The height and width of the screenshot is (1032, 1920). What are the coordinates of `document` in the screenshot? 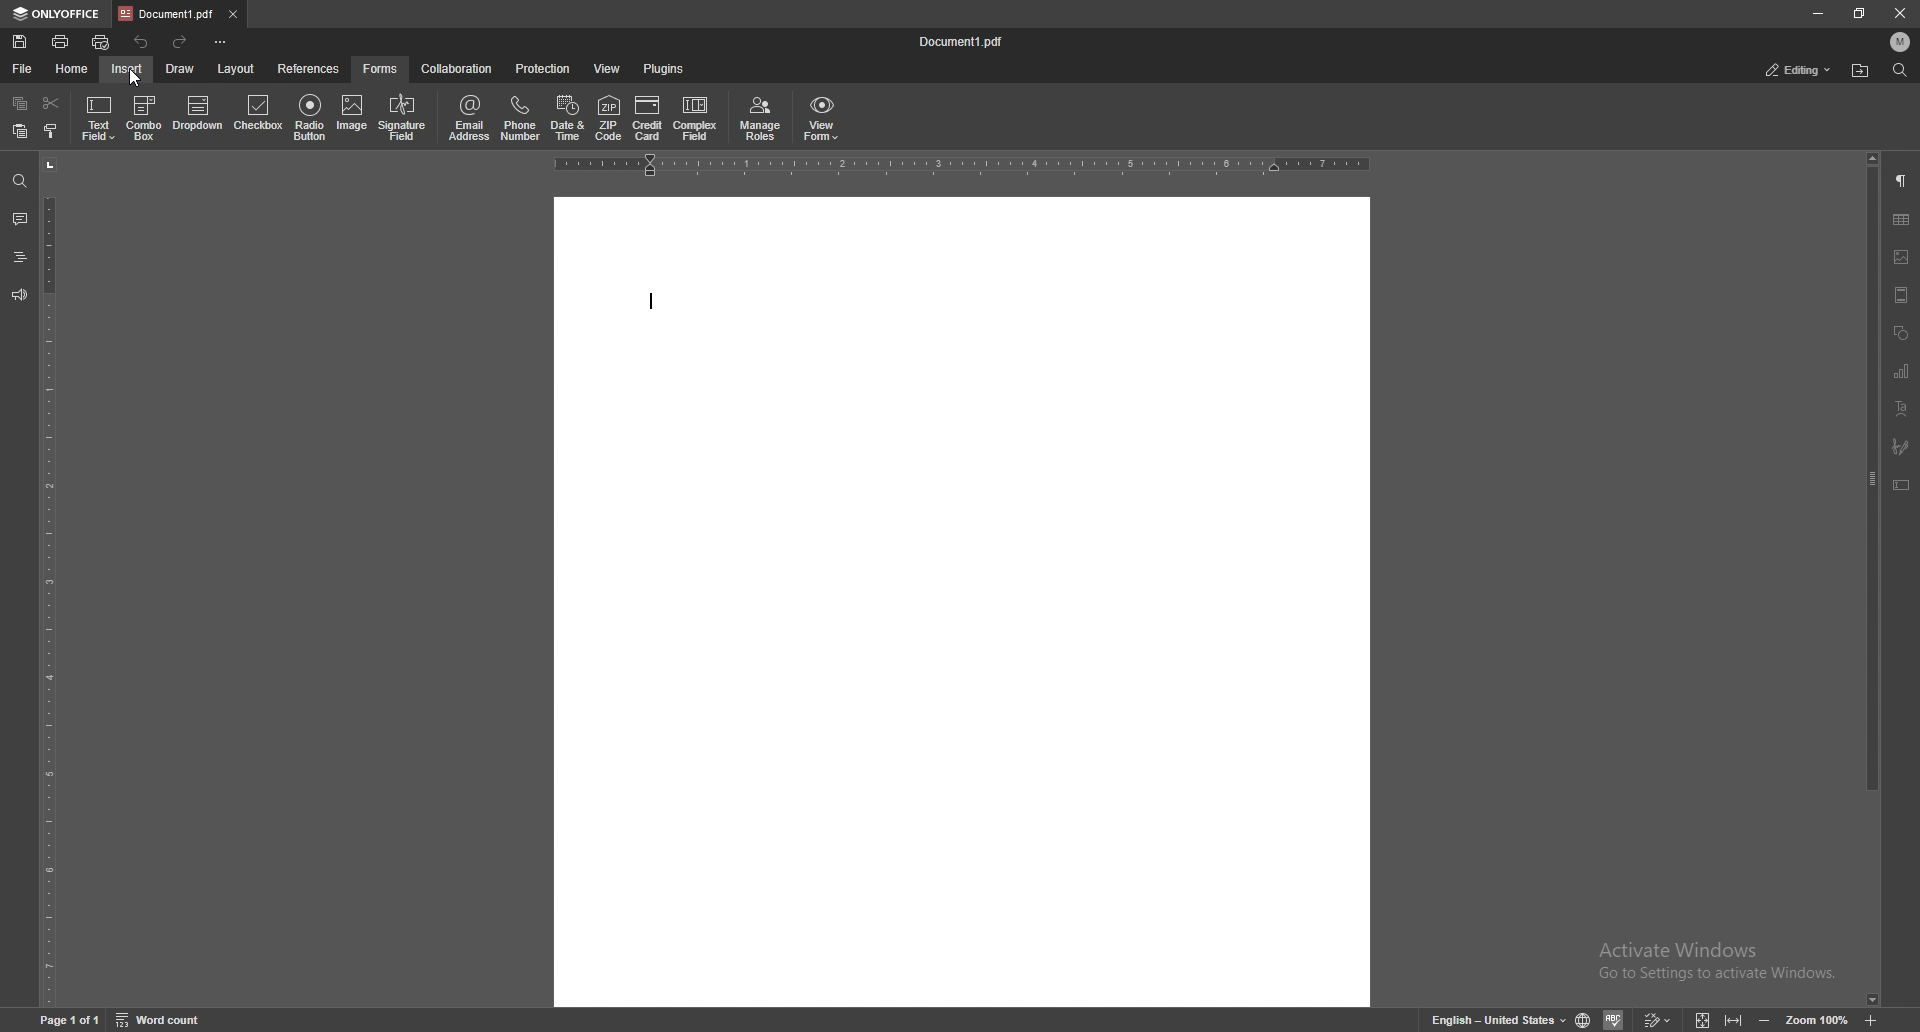 It's located at (958, 603).